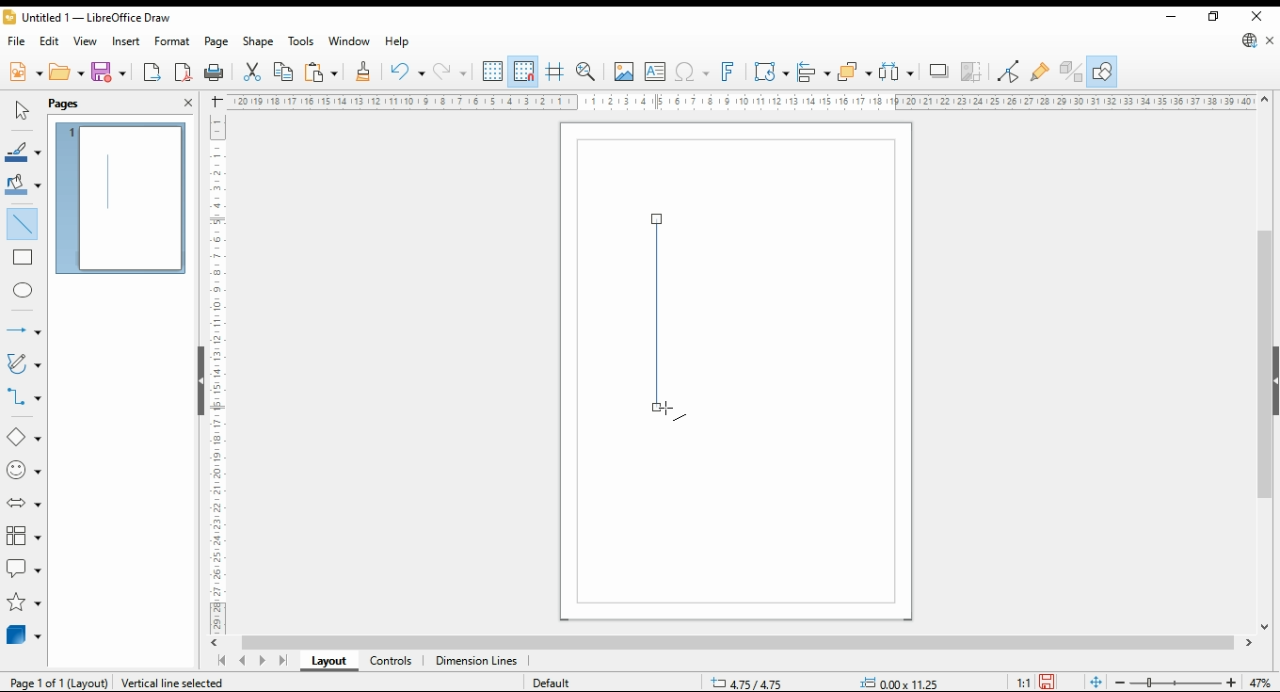 Image resolution: width=1280 pixels, height=692 pixels. Describe the element at coordinates (321, 72) in the screenshot. I see `paste` at that location.